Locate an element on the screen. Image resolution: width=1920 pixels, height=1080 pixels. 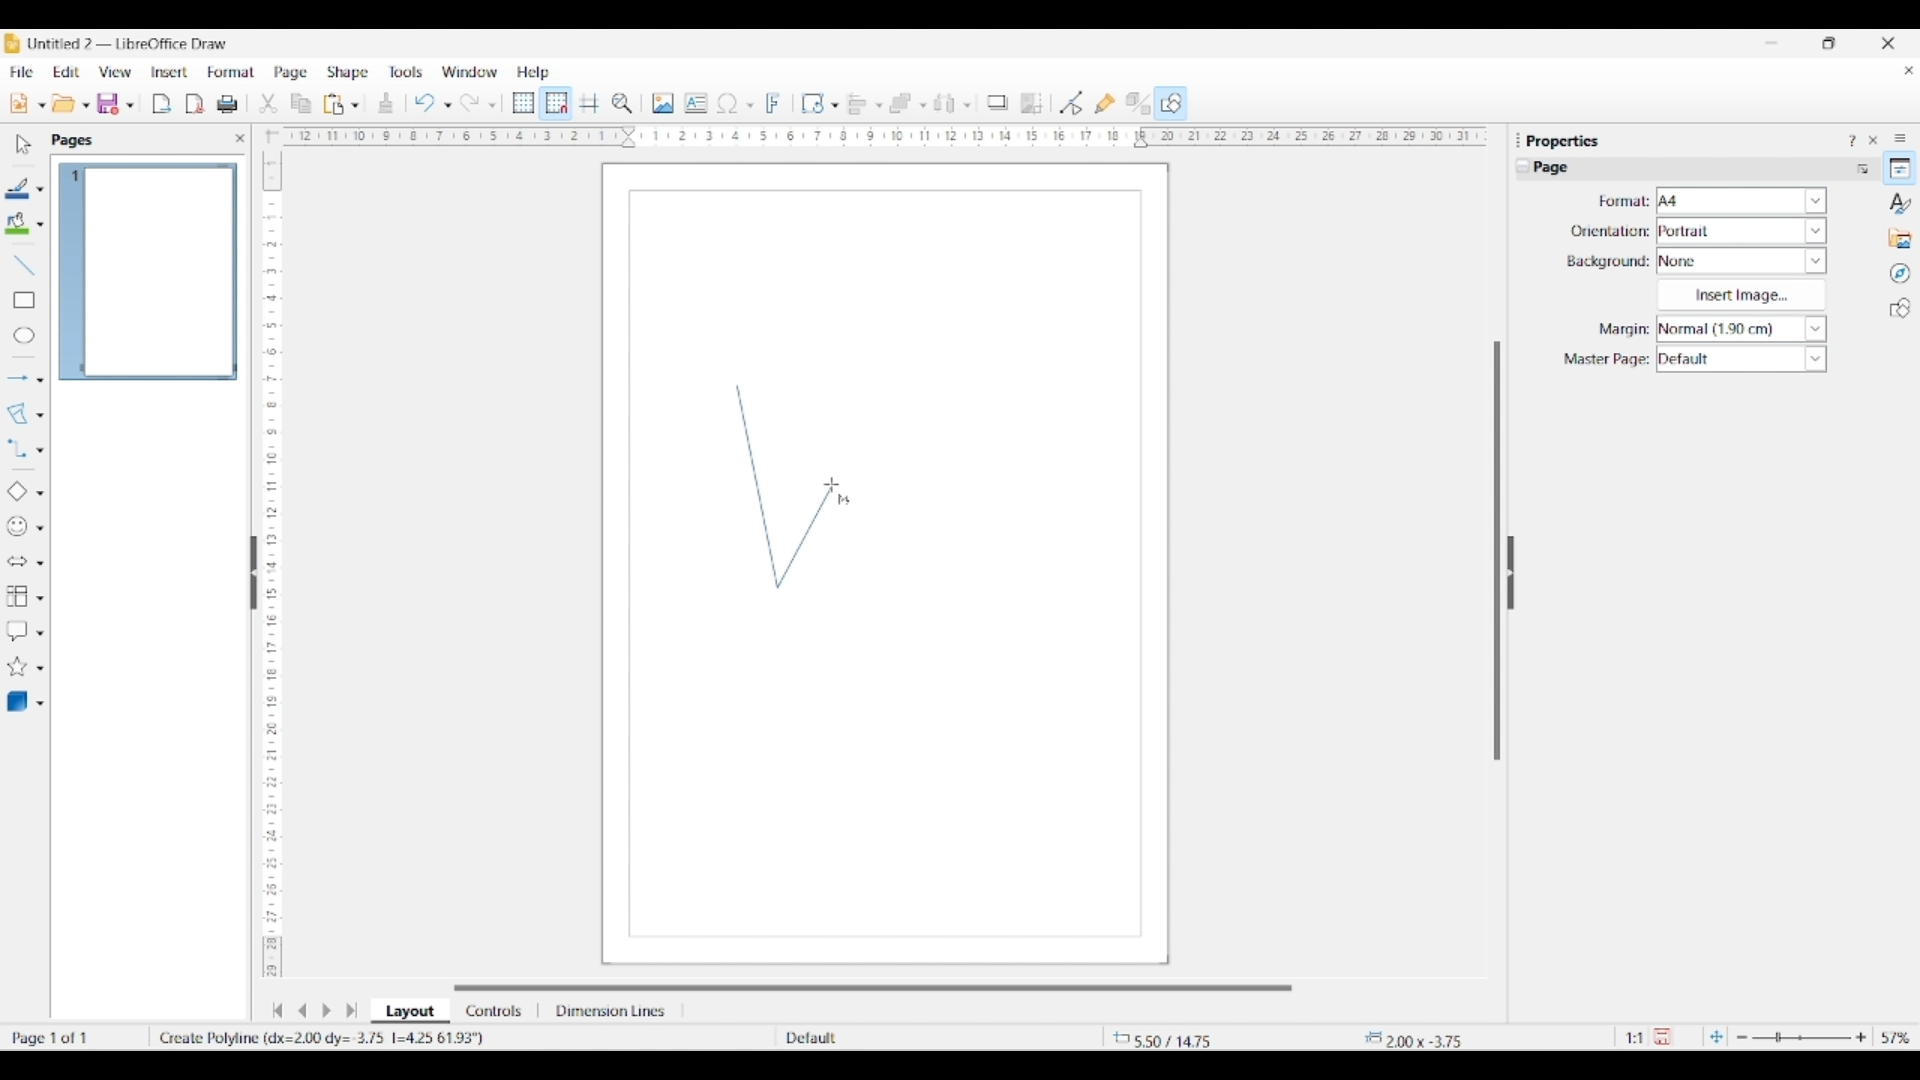
Section title - Properties is located at coordinates (1565, 140).